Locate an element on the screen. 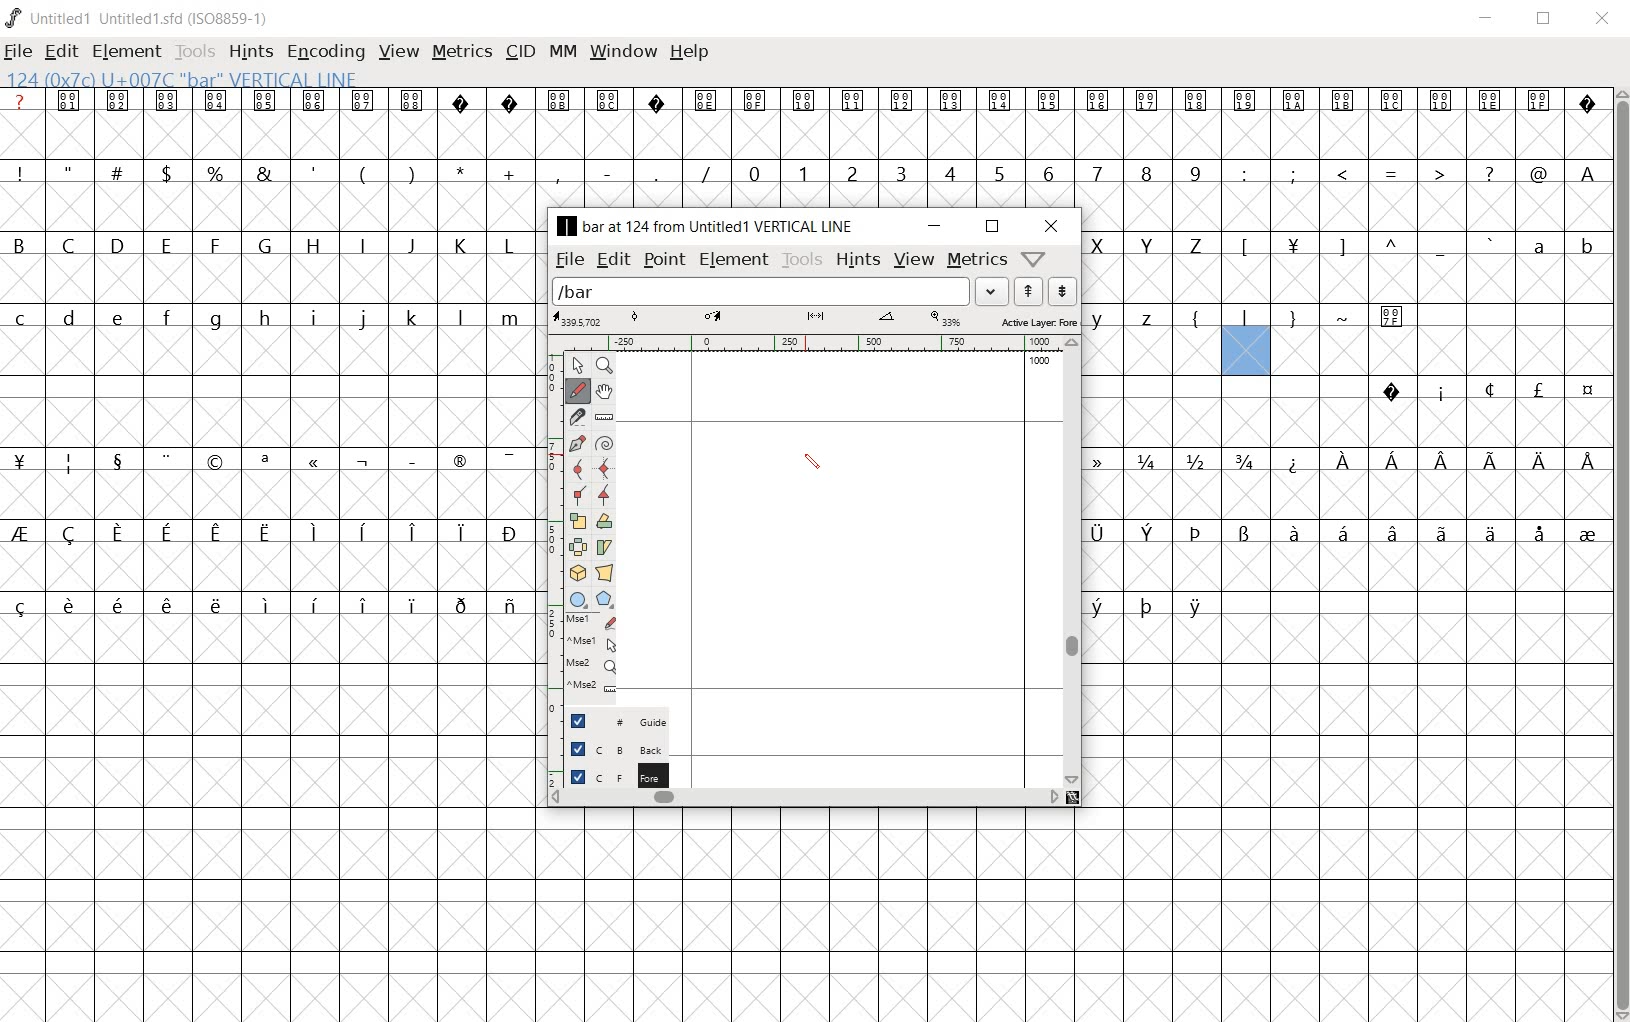  letters and symbols is located at coordinates (267, 244).